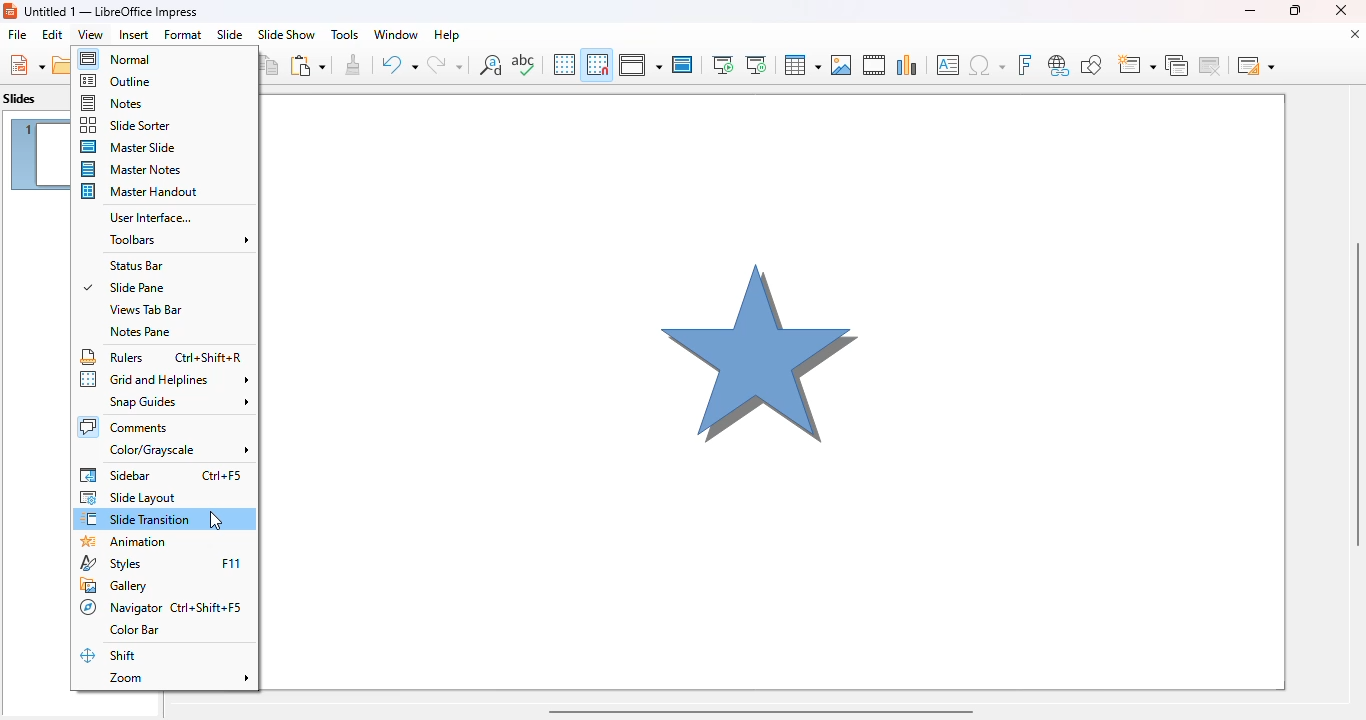  What do you see at coordinates (116, 81) in the screenshot?
I see `outline` at bounding box center [116, 81].